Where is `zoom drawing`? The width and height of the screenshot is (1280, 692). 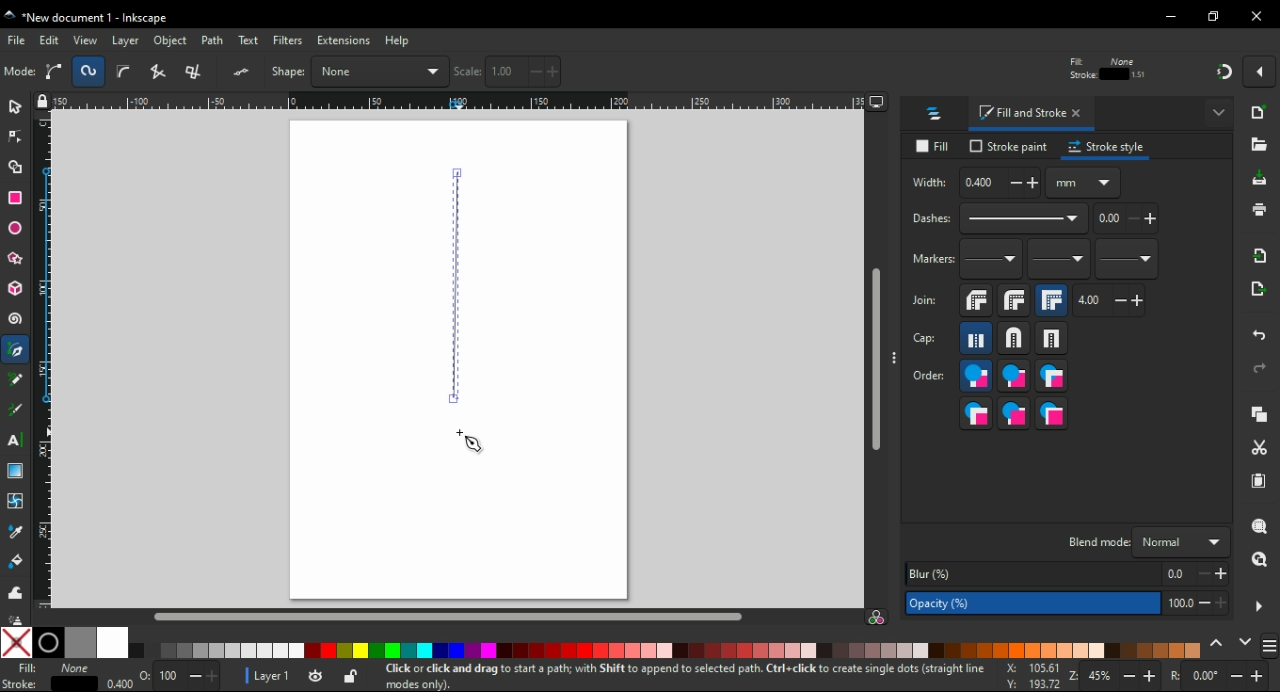
zoom drawing is located at coordinates (1259, 565).